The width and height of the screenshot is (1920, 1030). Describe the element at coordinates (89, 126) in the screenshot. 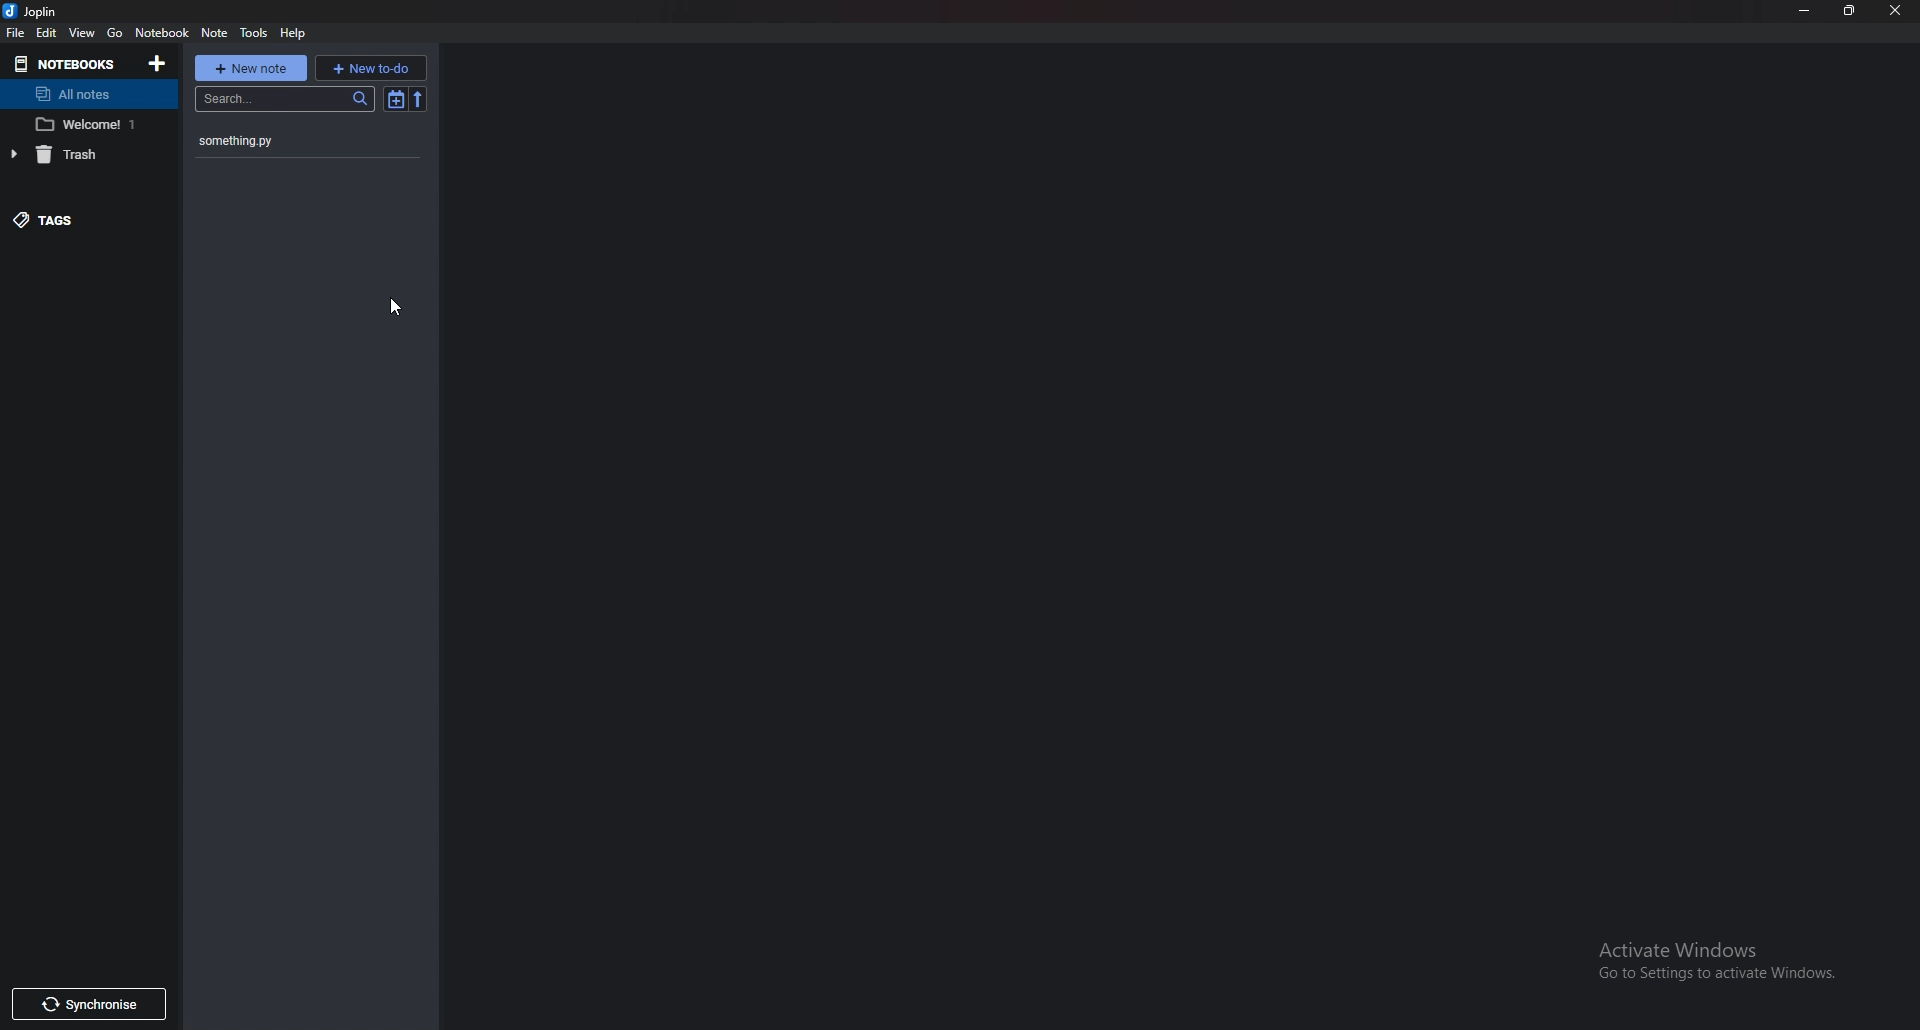

I see `notebook` at that location.